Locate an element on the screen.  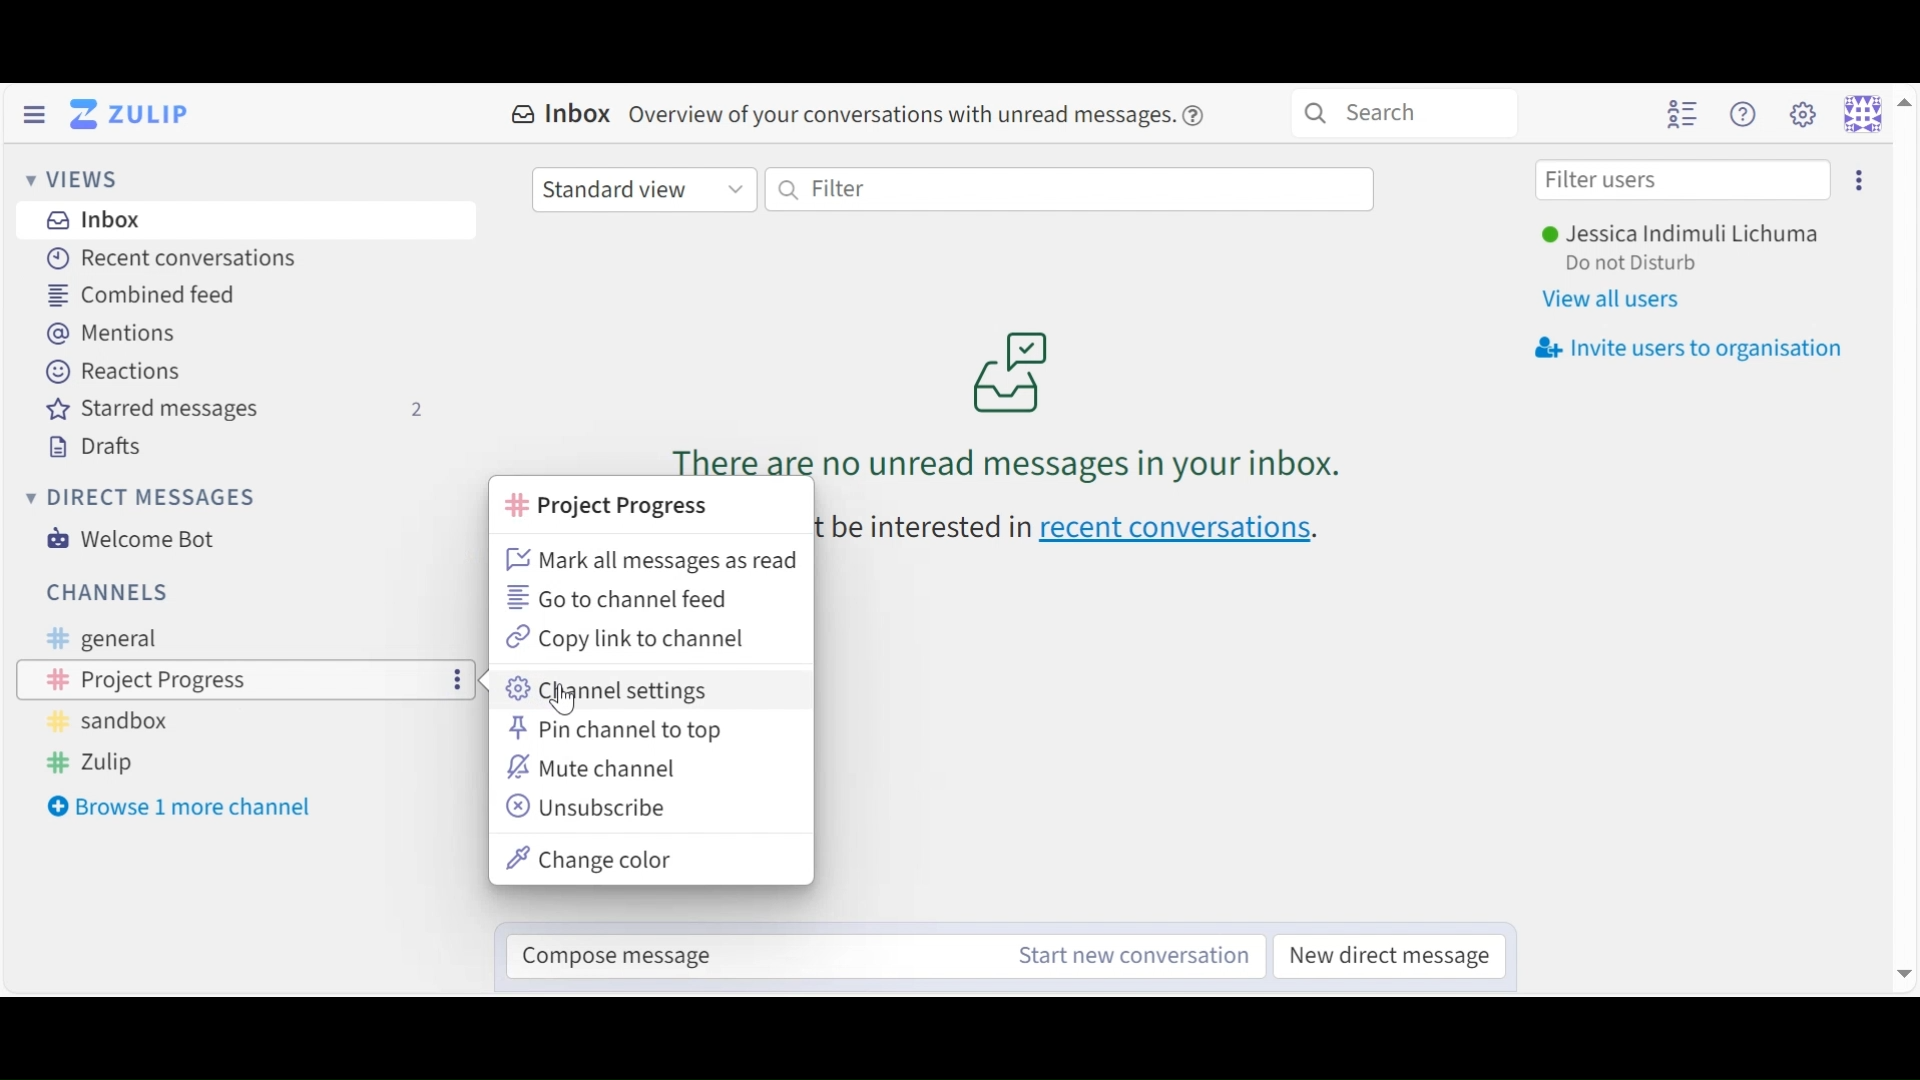
Channel settings is located at coordinates (613, 689).